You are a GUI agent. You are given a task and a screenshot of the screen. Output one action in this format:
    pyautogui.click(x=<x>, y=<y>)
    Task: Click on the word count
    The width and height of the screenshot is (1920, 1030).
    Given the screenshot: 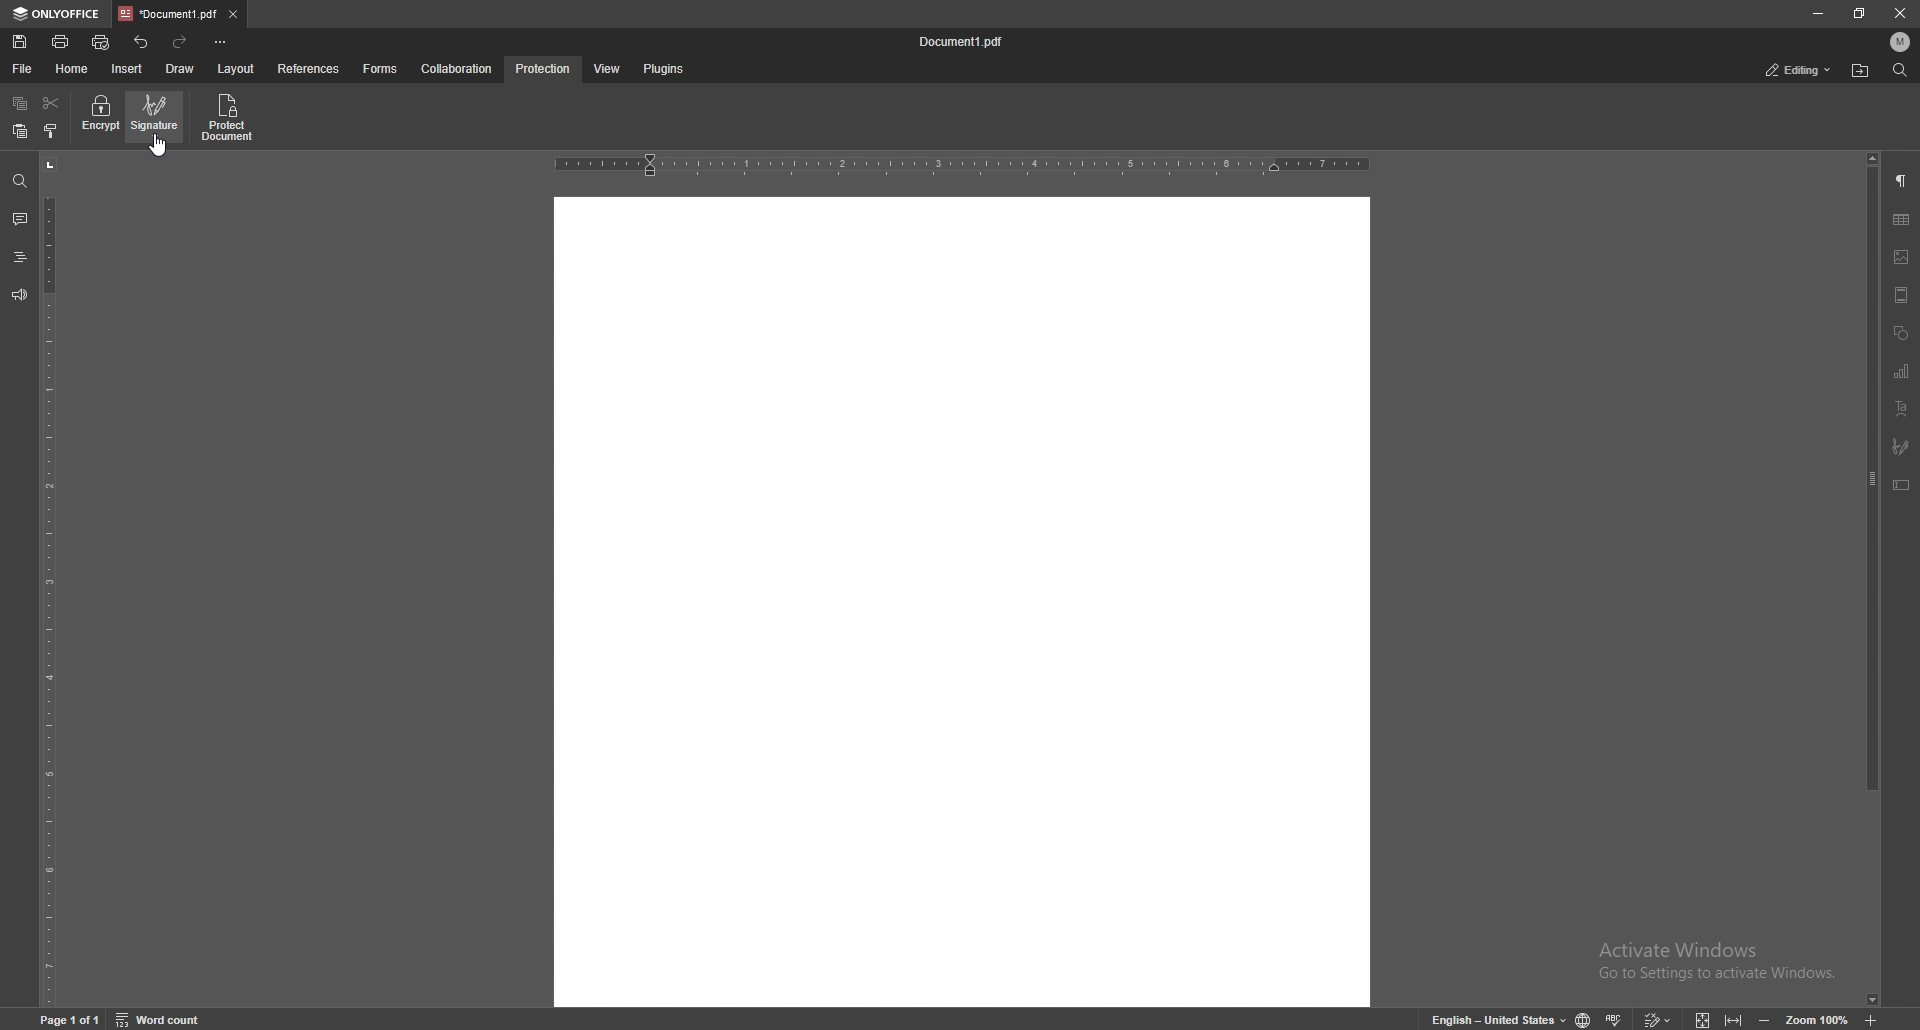 What is the action you would take?
    pyautogui.click(x=171, y=1018)
    